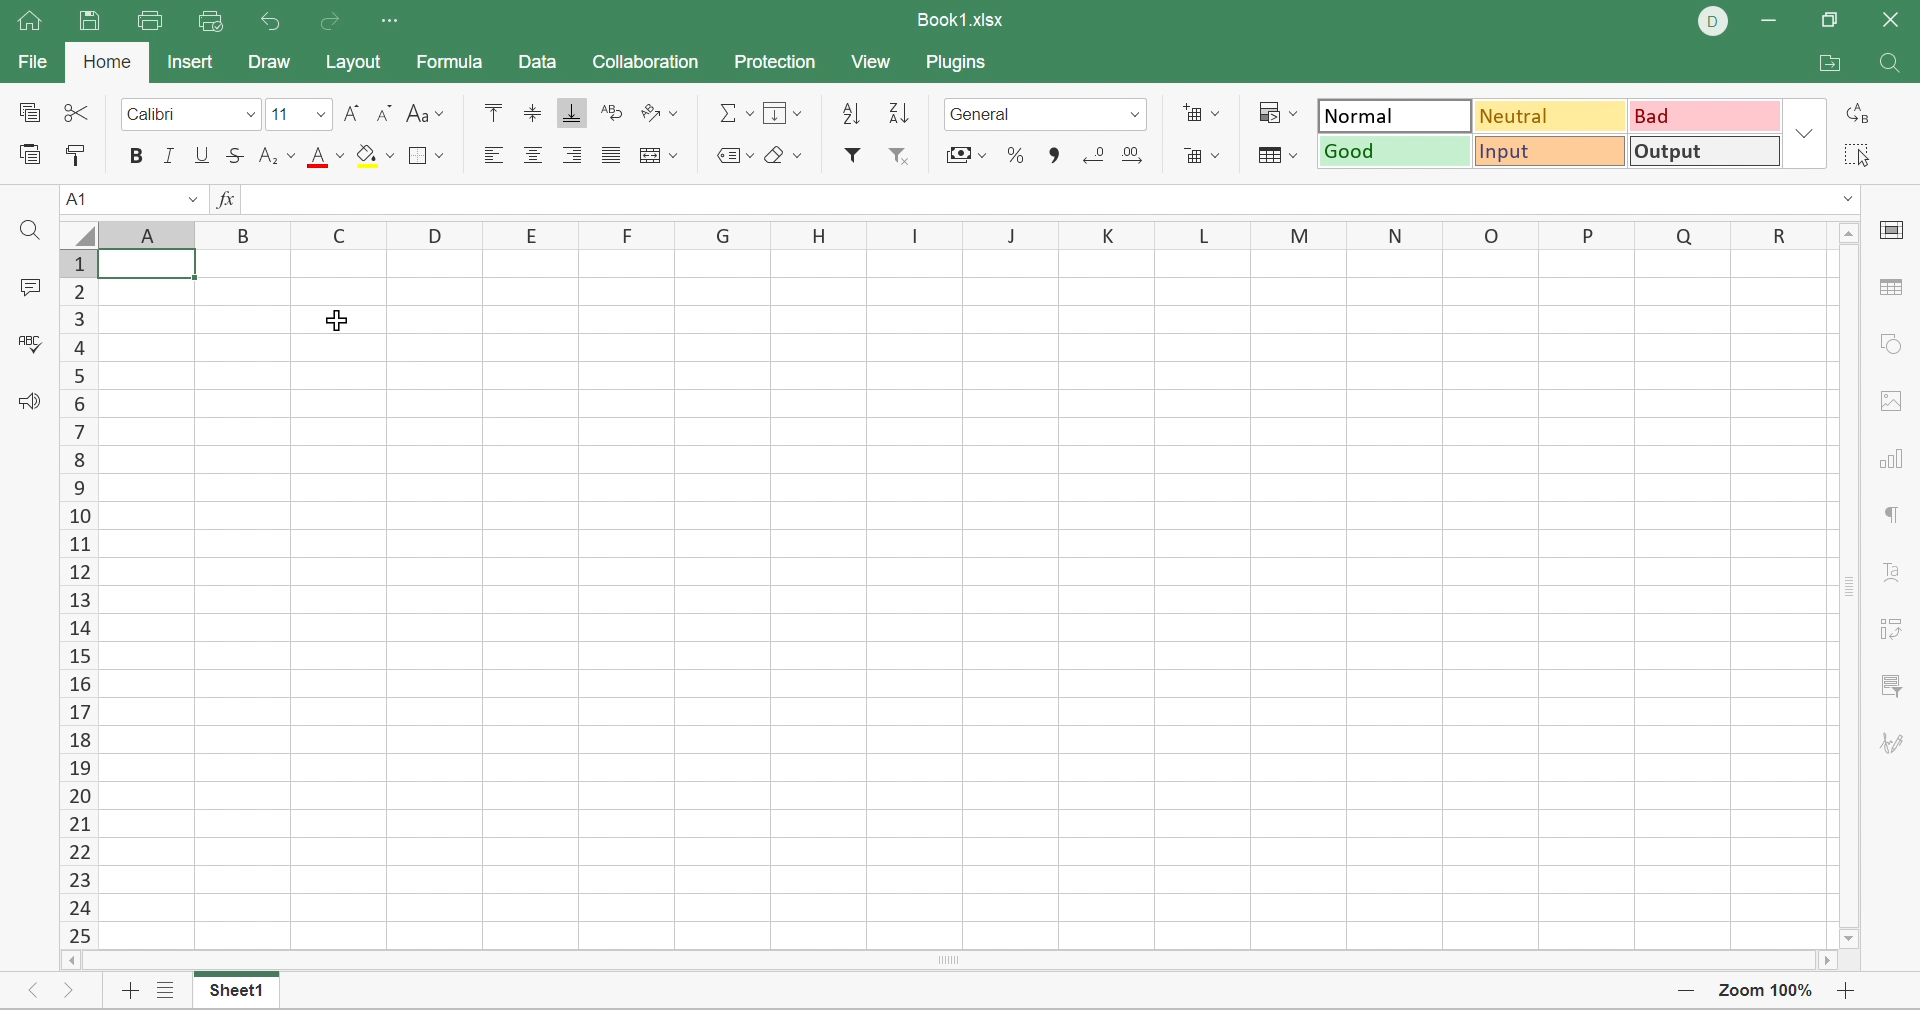  What do you see at coordinates (272, 62) in the screenshot?
I see `Draw` at bounding box center [272, 62].